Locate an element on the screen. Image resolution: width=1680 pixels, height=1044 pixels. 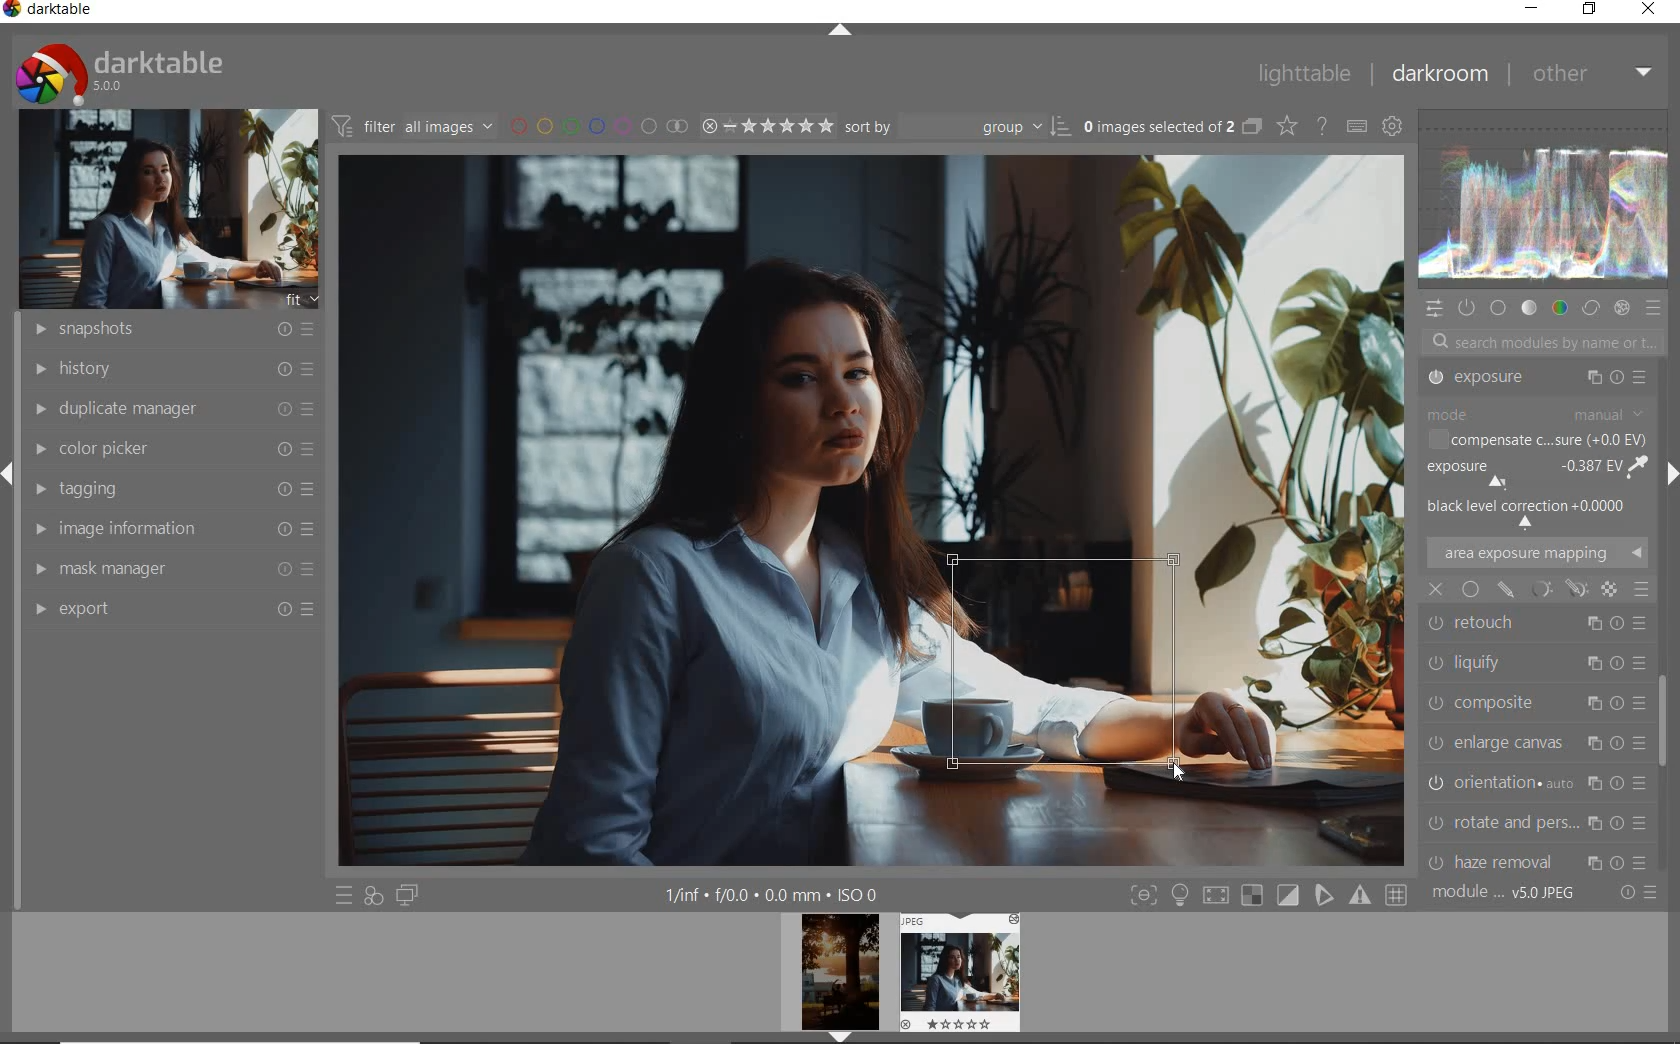
QUICK ACCESS PANEL is located at coordinates (1433, 309).